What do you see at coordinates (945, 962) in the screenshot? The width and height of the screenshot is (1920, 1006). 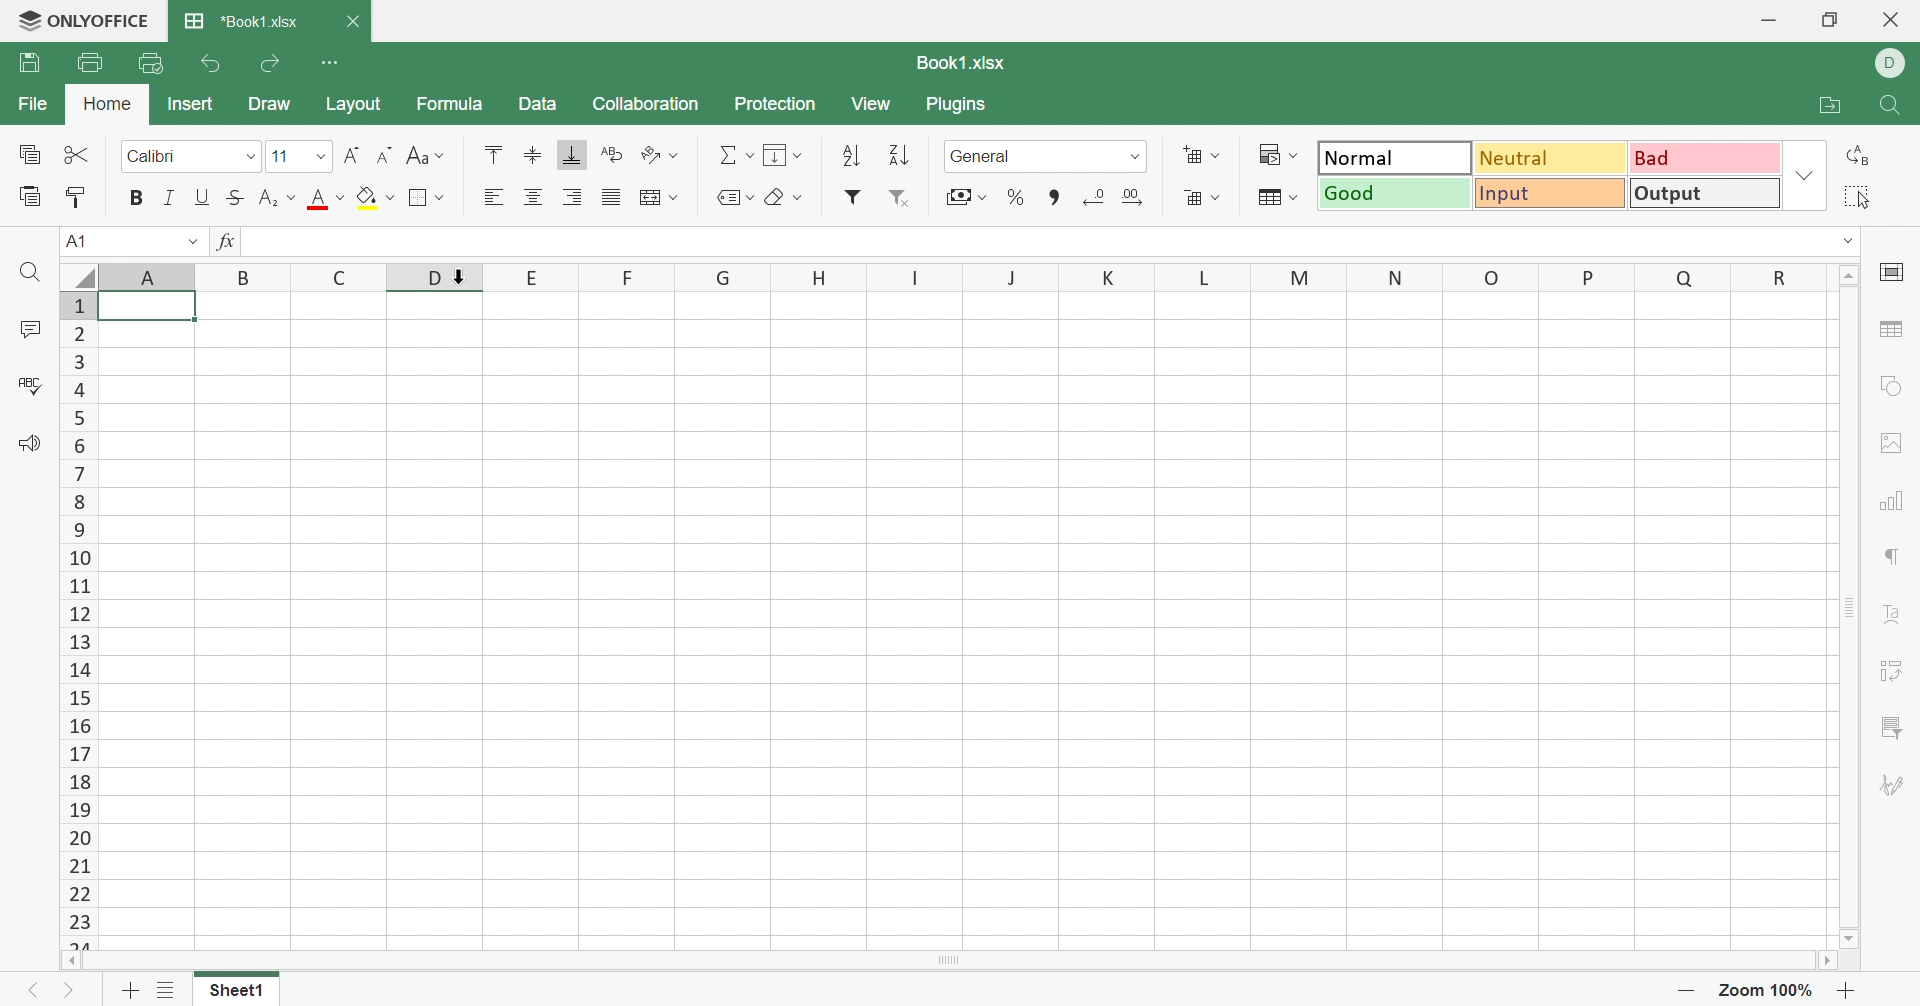 I see `Scroll Bar` at bounding box center [945, 962].